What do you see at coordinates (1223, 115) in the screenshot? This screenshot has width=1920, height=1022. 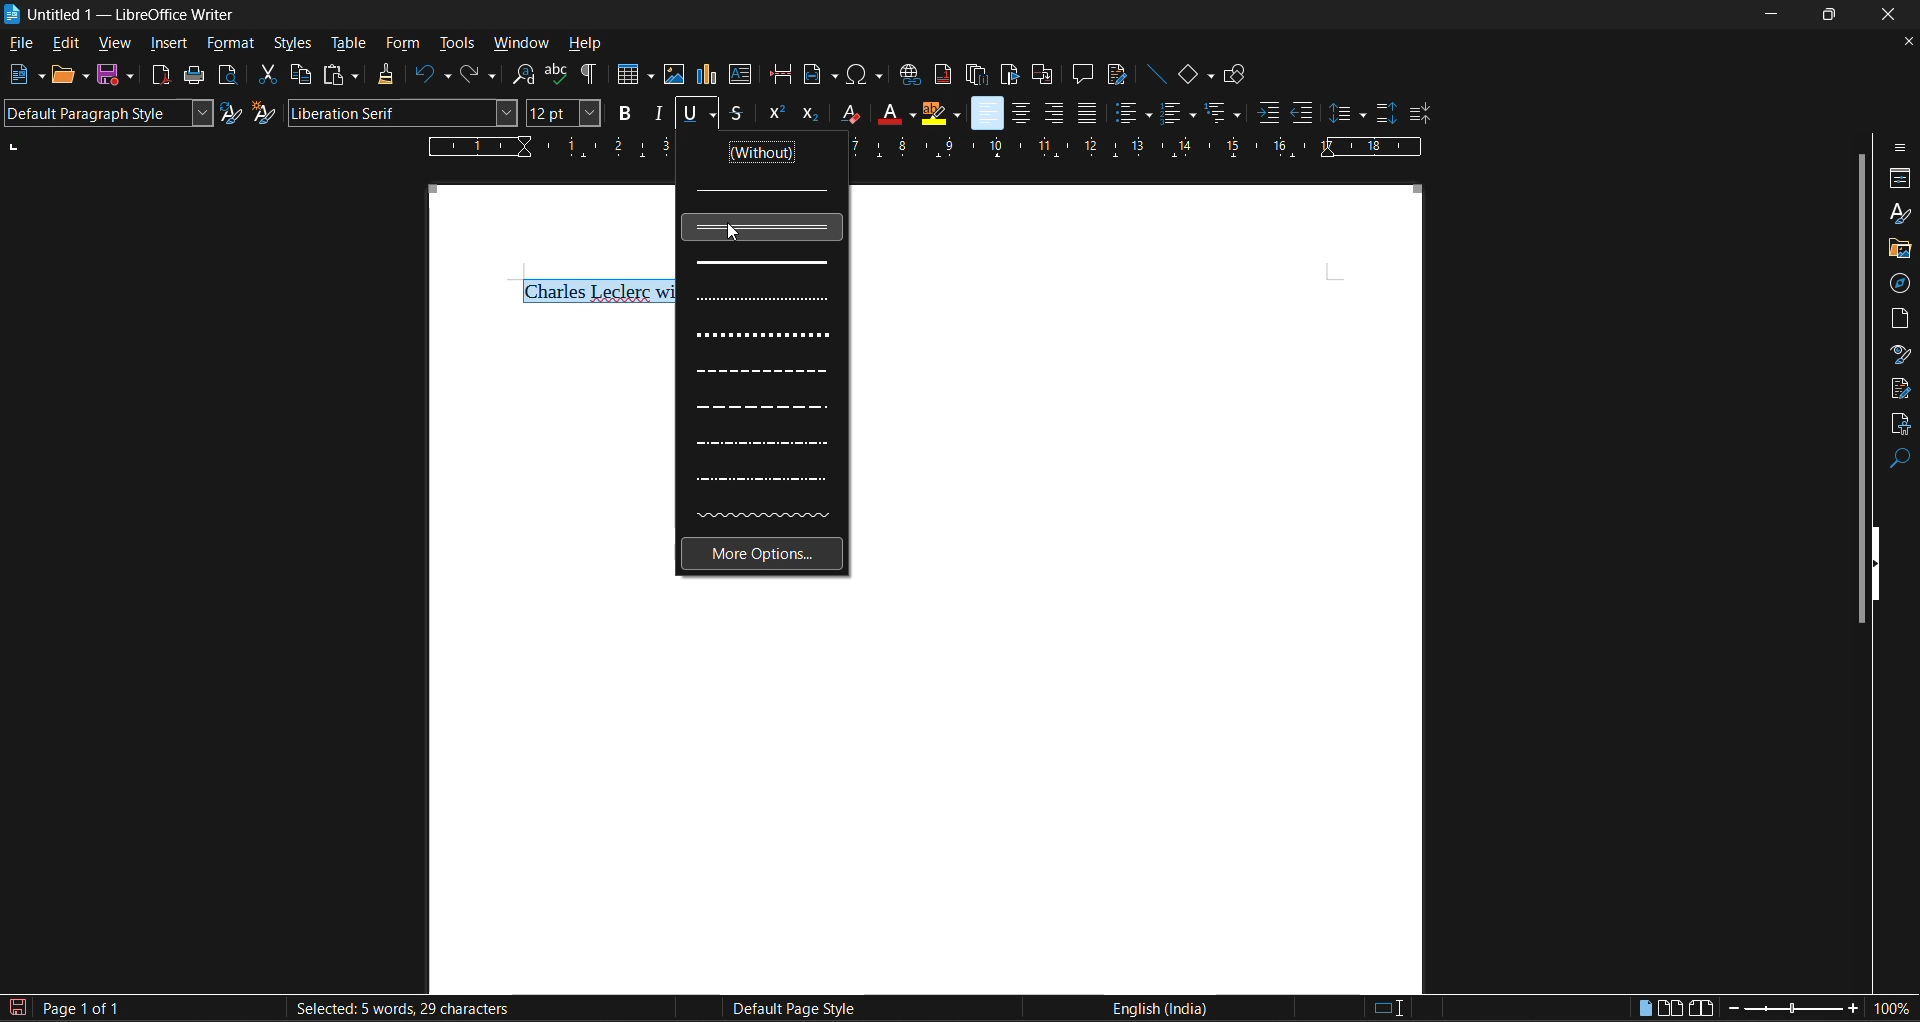 I see `select outline format` at bounding box center [1223, 115].